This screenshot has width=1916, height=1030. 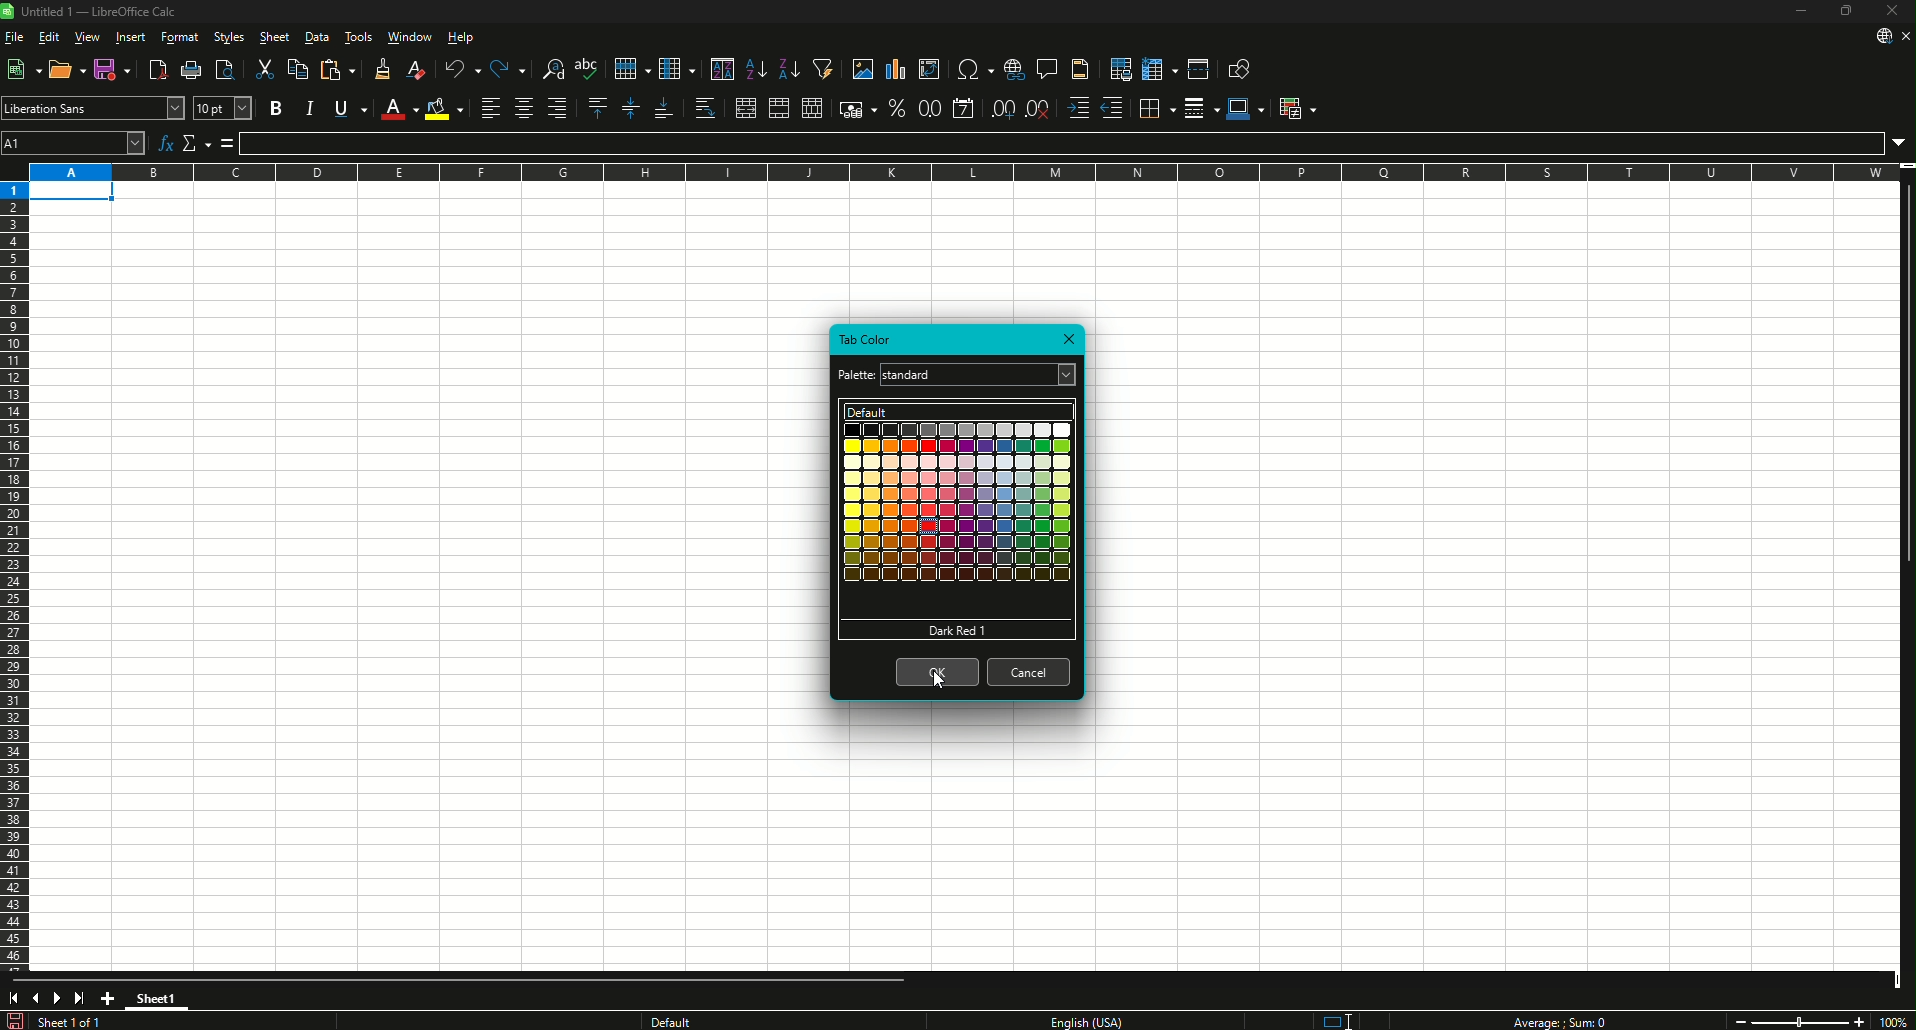 What do you see at coordinates (862, 69) in the screenshot?
I see `Insert Image` at bounding box center [862, 69].